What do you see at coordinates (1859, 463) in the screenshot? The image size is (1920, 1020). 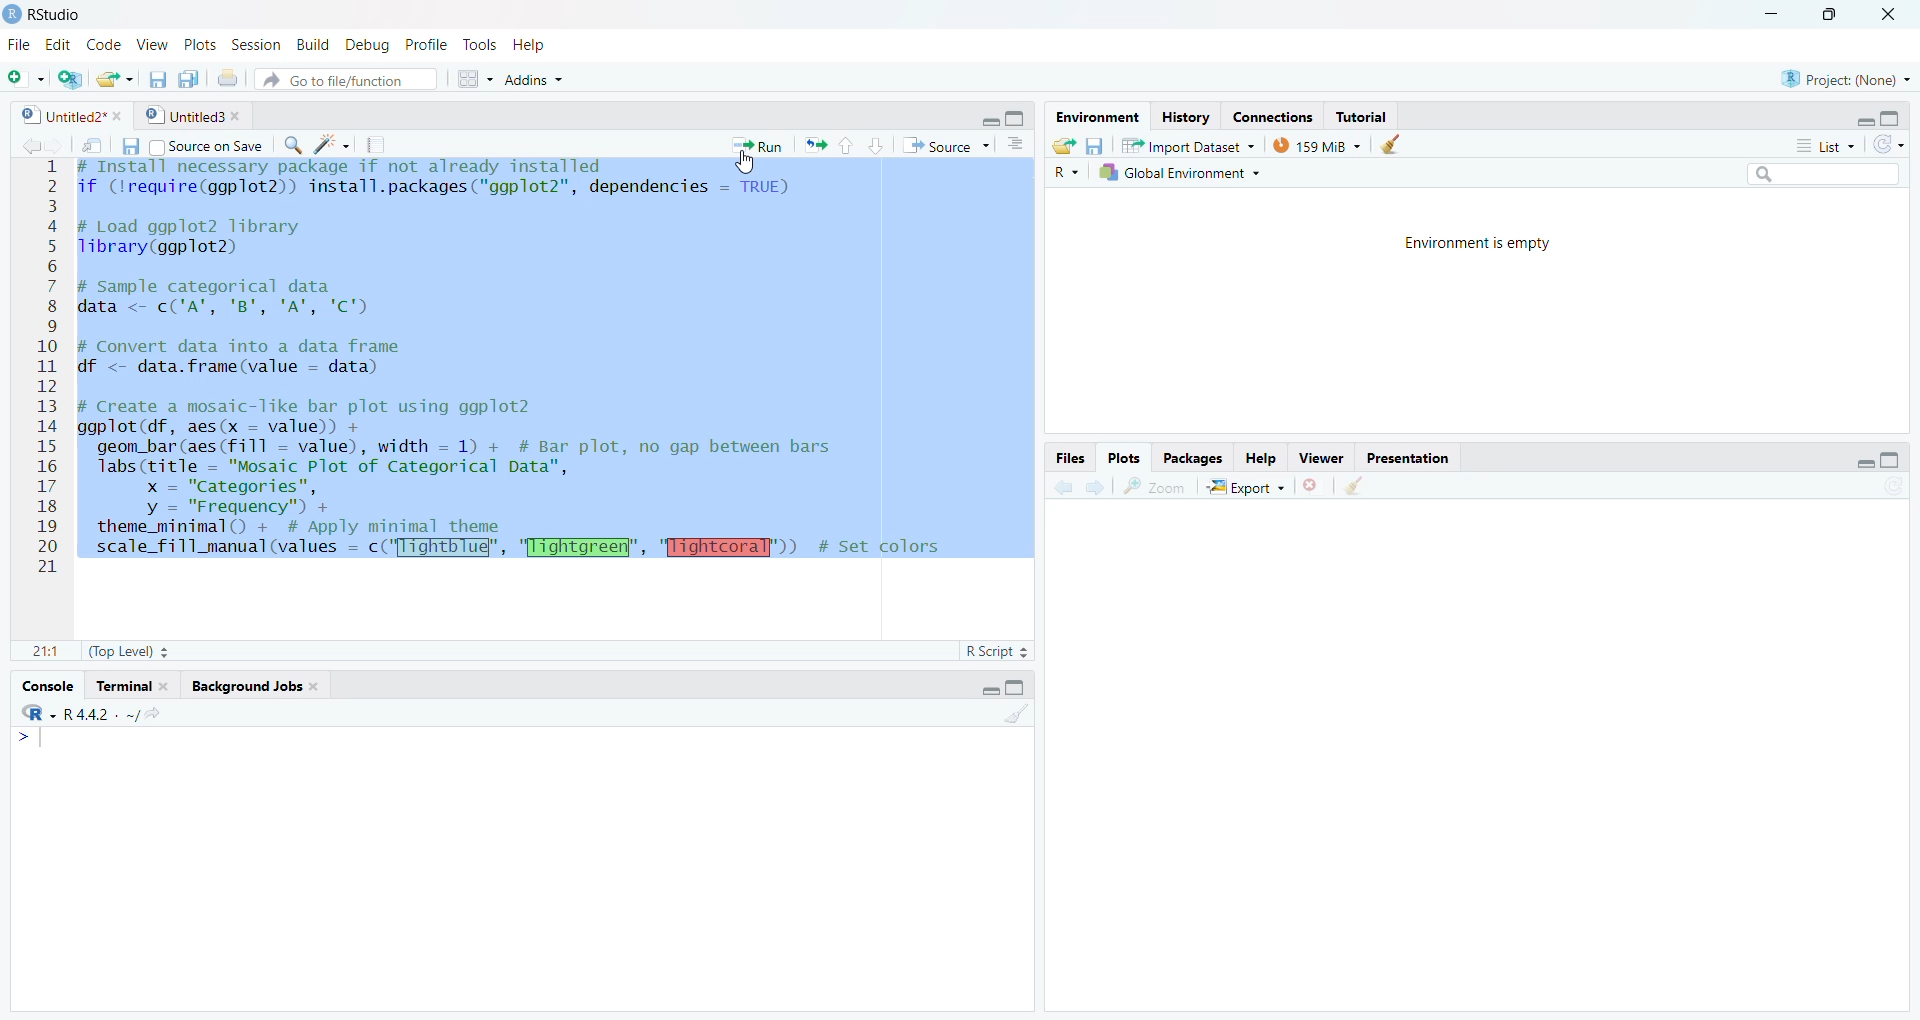 I see `Minimize` at bounding box center [1859, 463].